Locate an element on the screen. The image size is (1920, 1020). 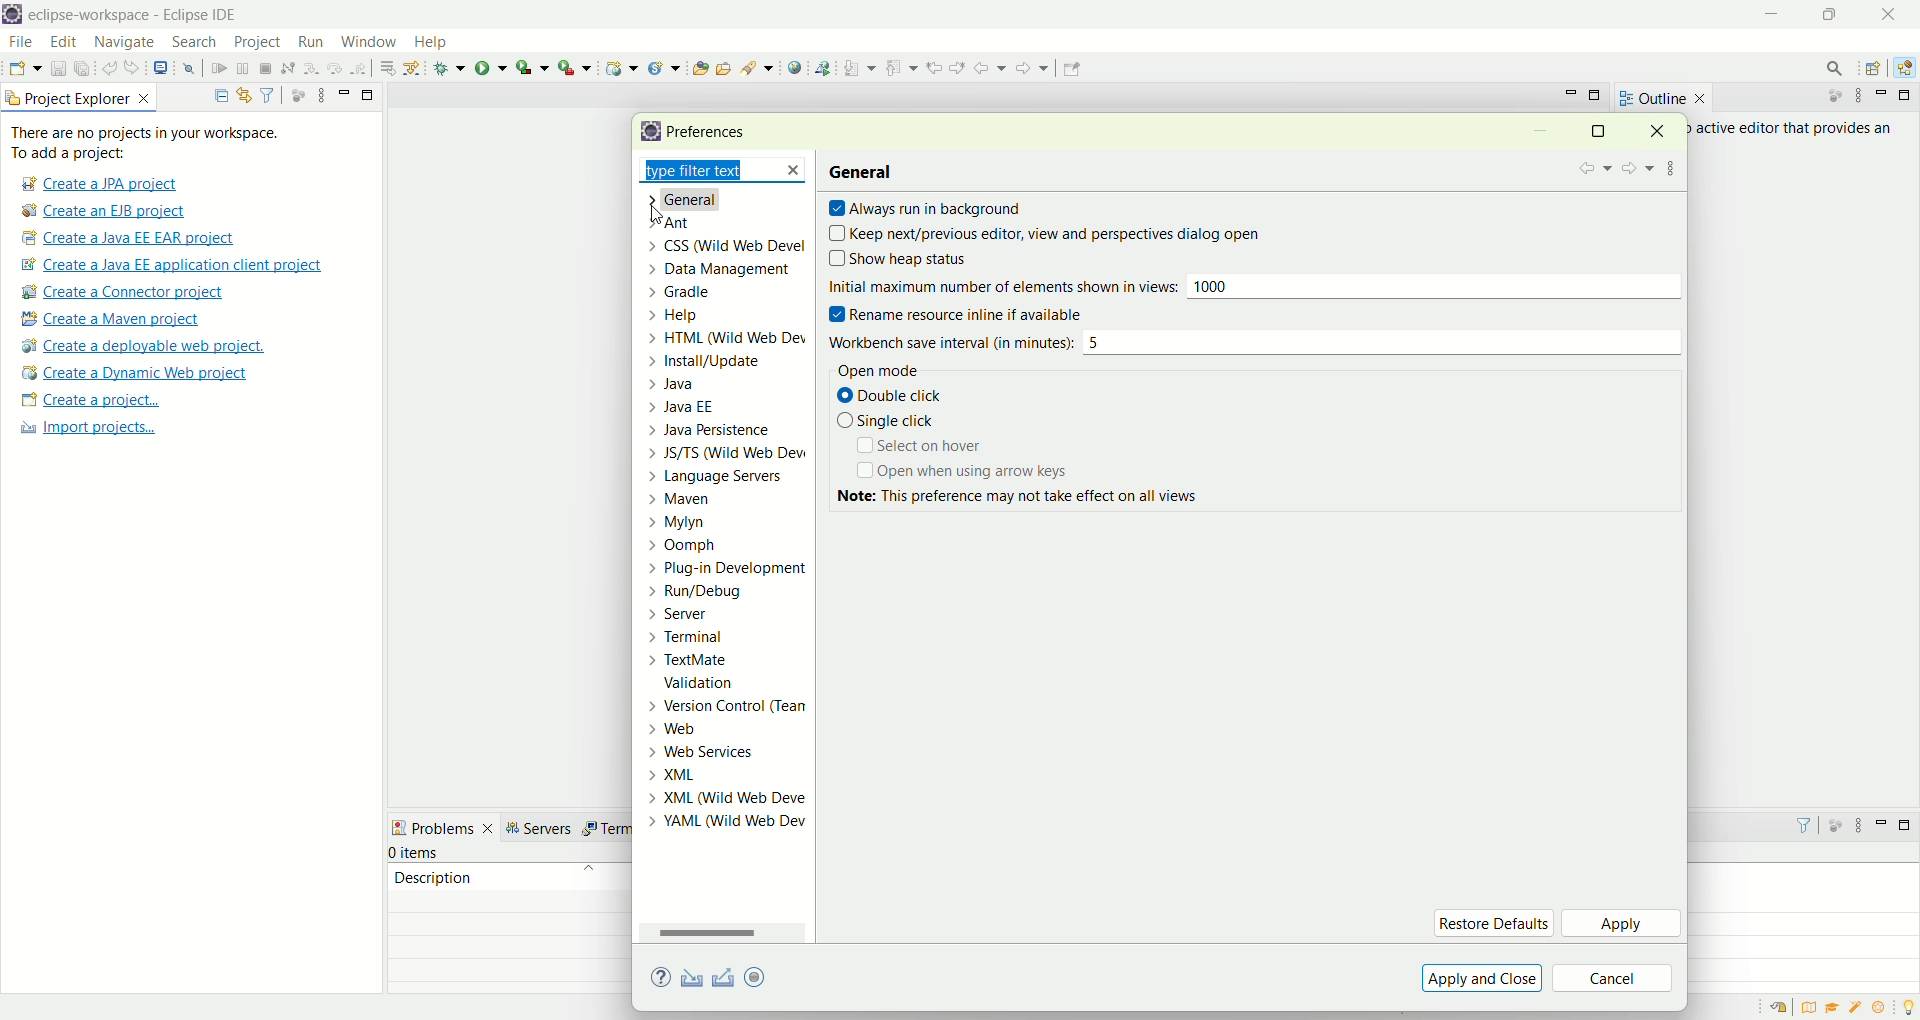
tutorials is located at coordinates (1832, 1008).